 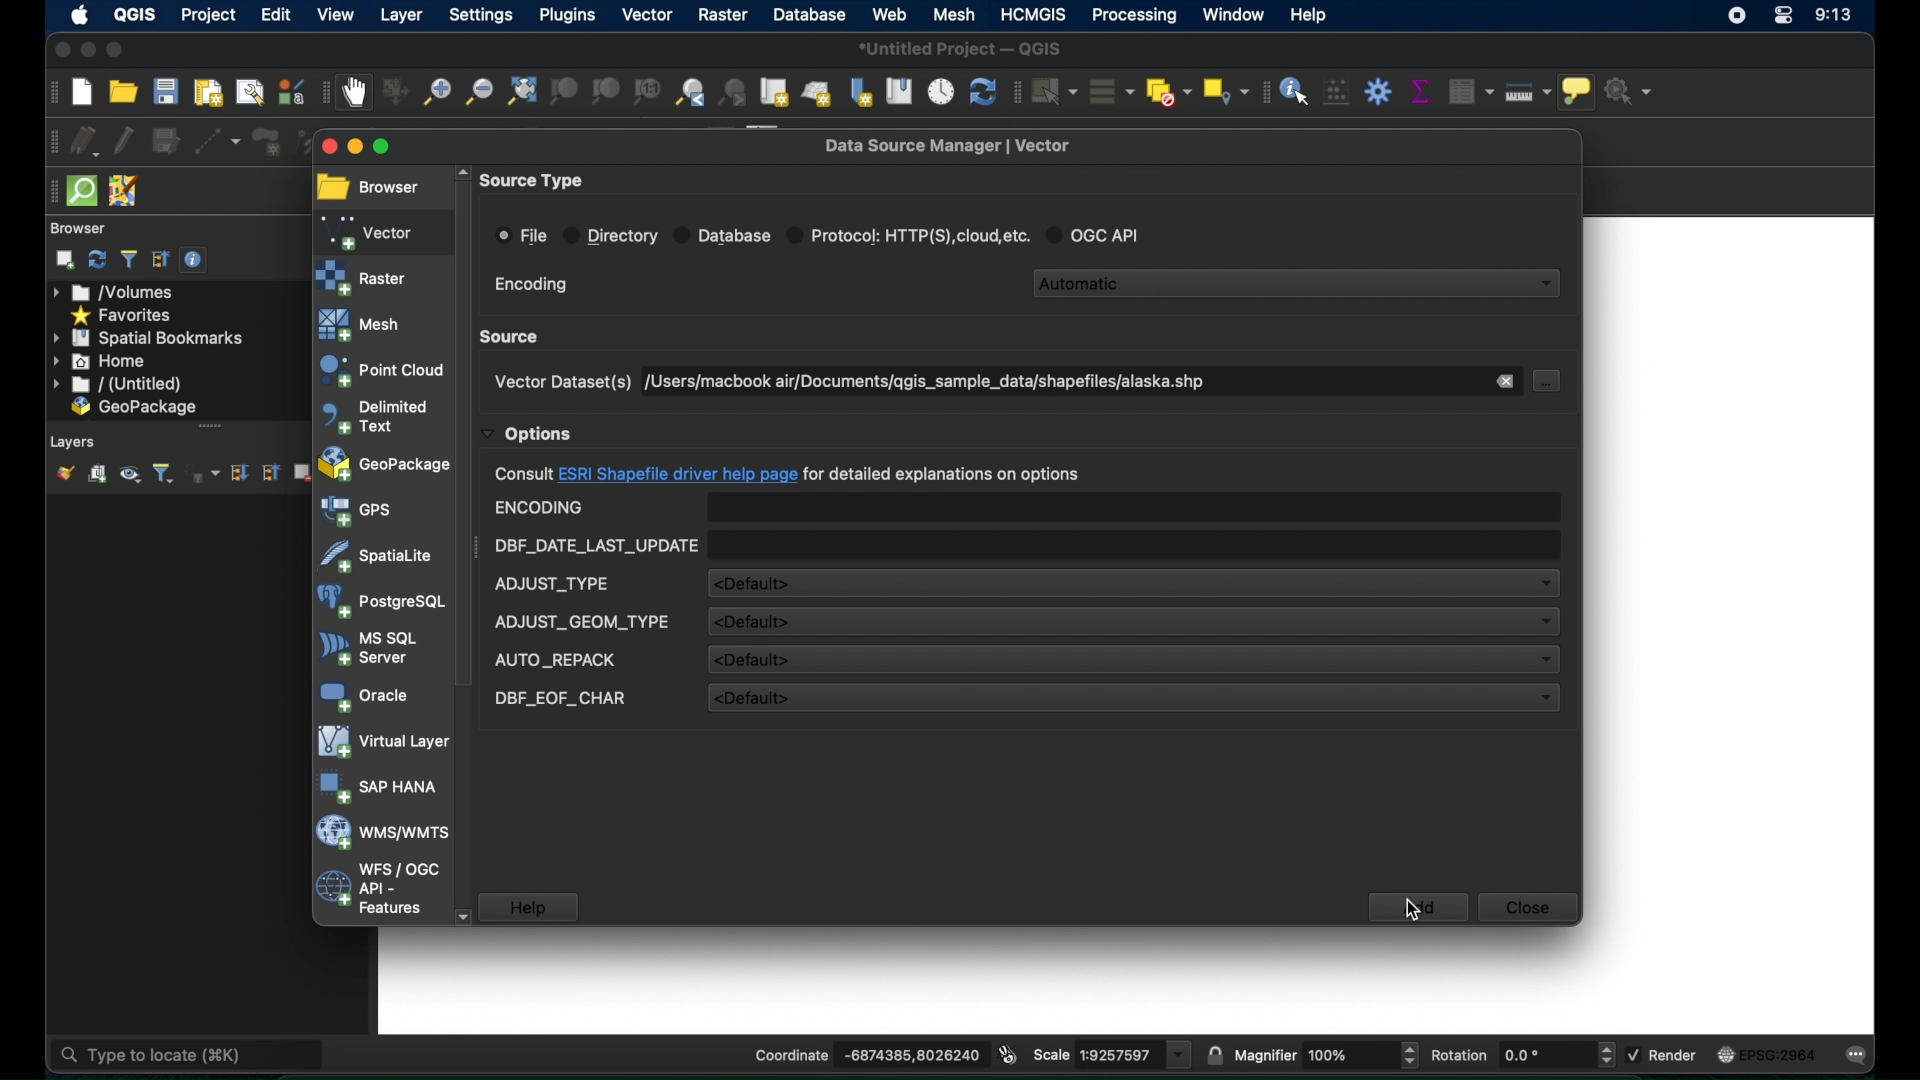 What do you see at coordinates (898, 90) in the screenshot?
I see `show spatial bookmarks` at bounding box center [898, 90].